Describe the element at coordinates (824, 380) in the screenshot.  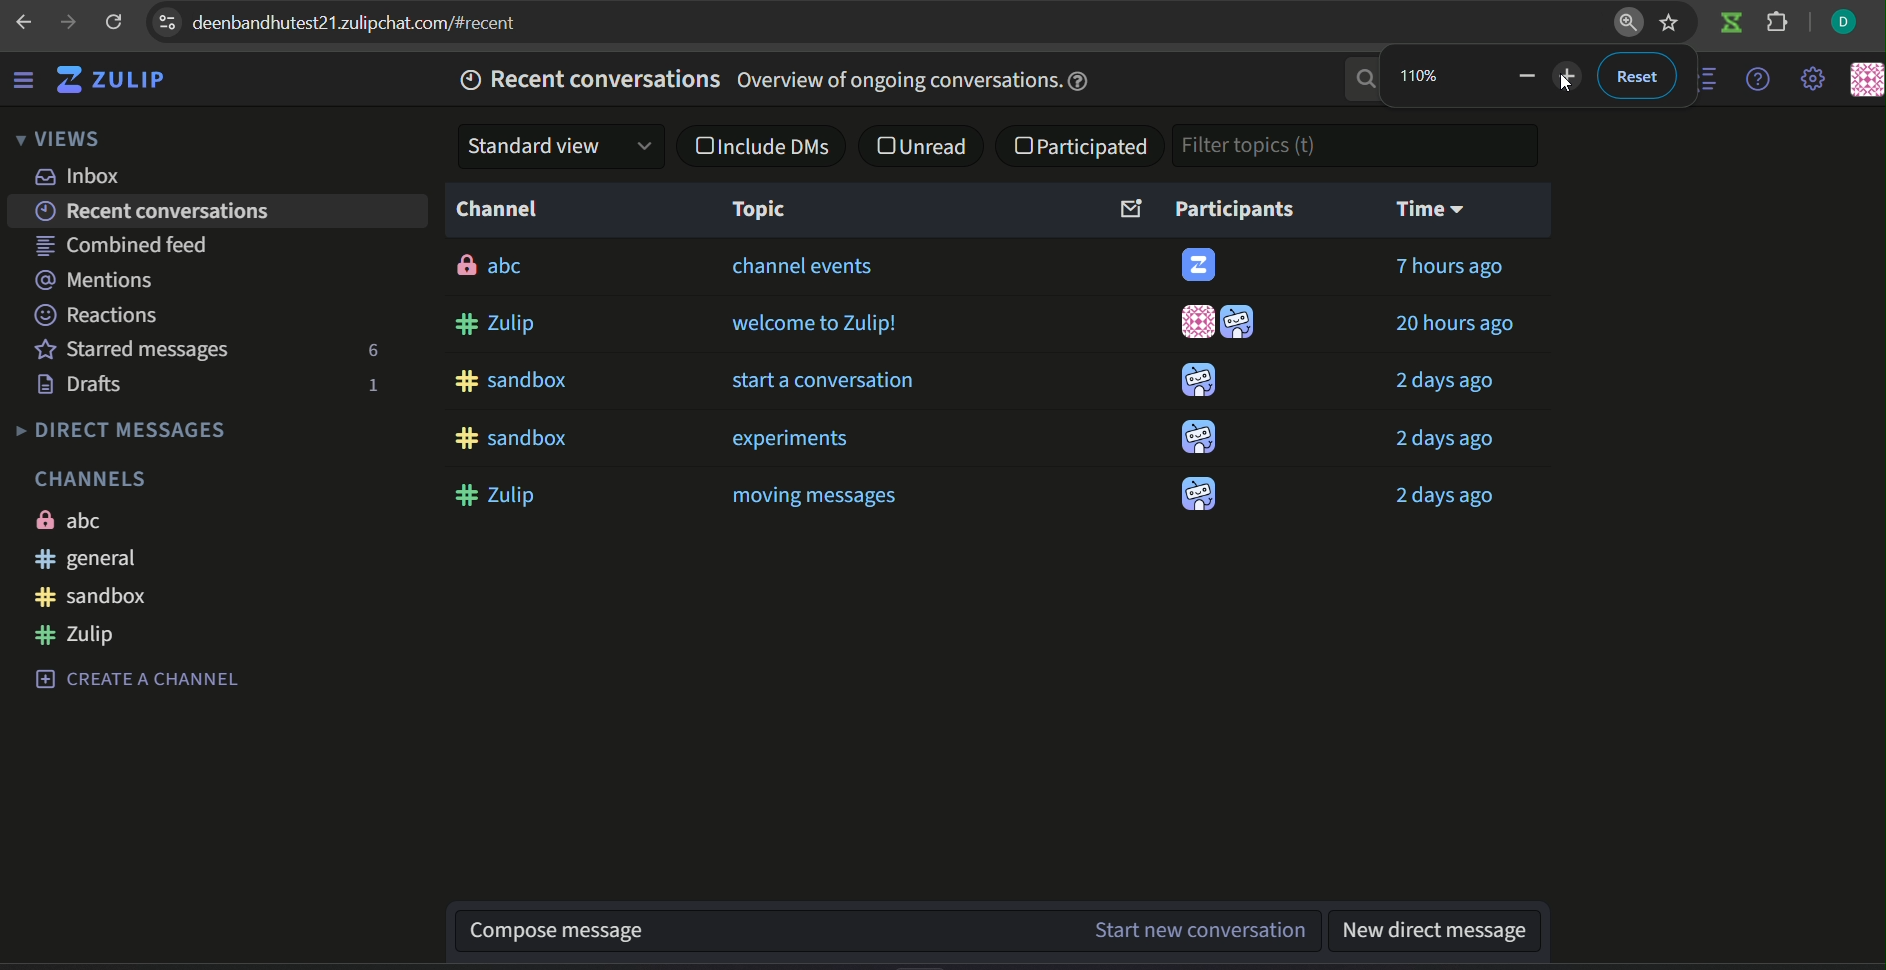
I see `start a conversation` at that location.